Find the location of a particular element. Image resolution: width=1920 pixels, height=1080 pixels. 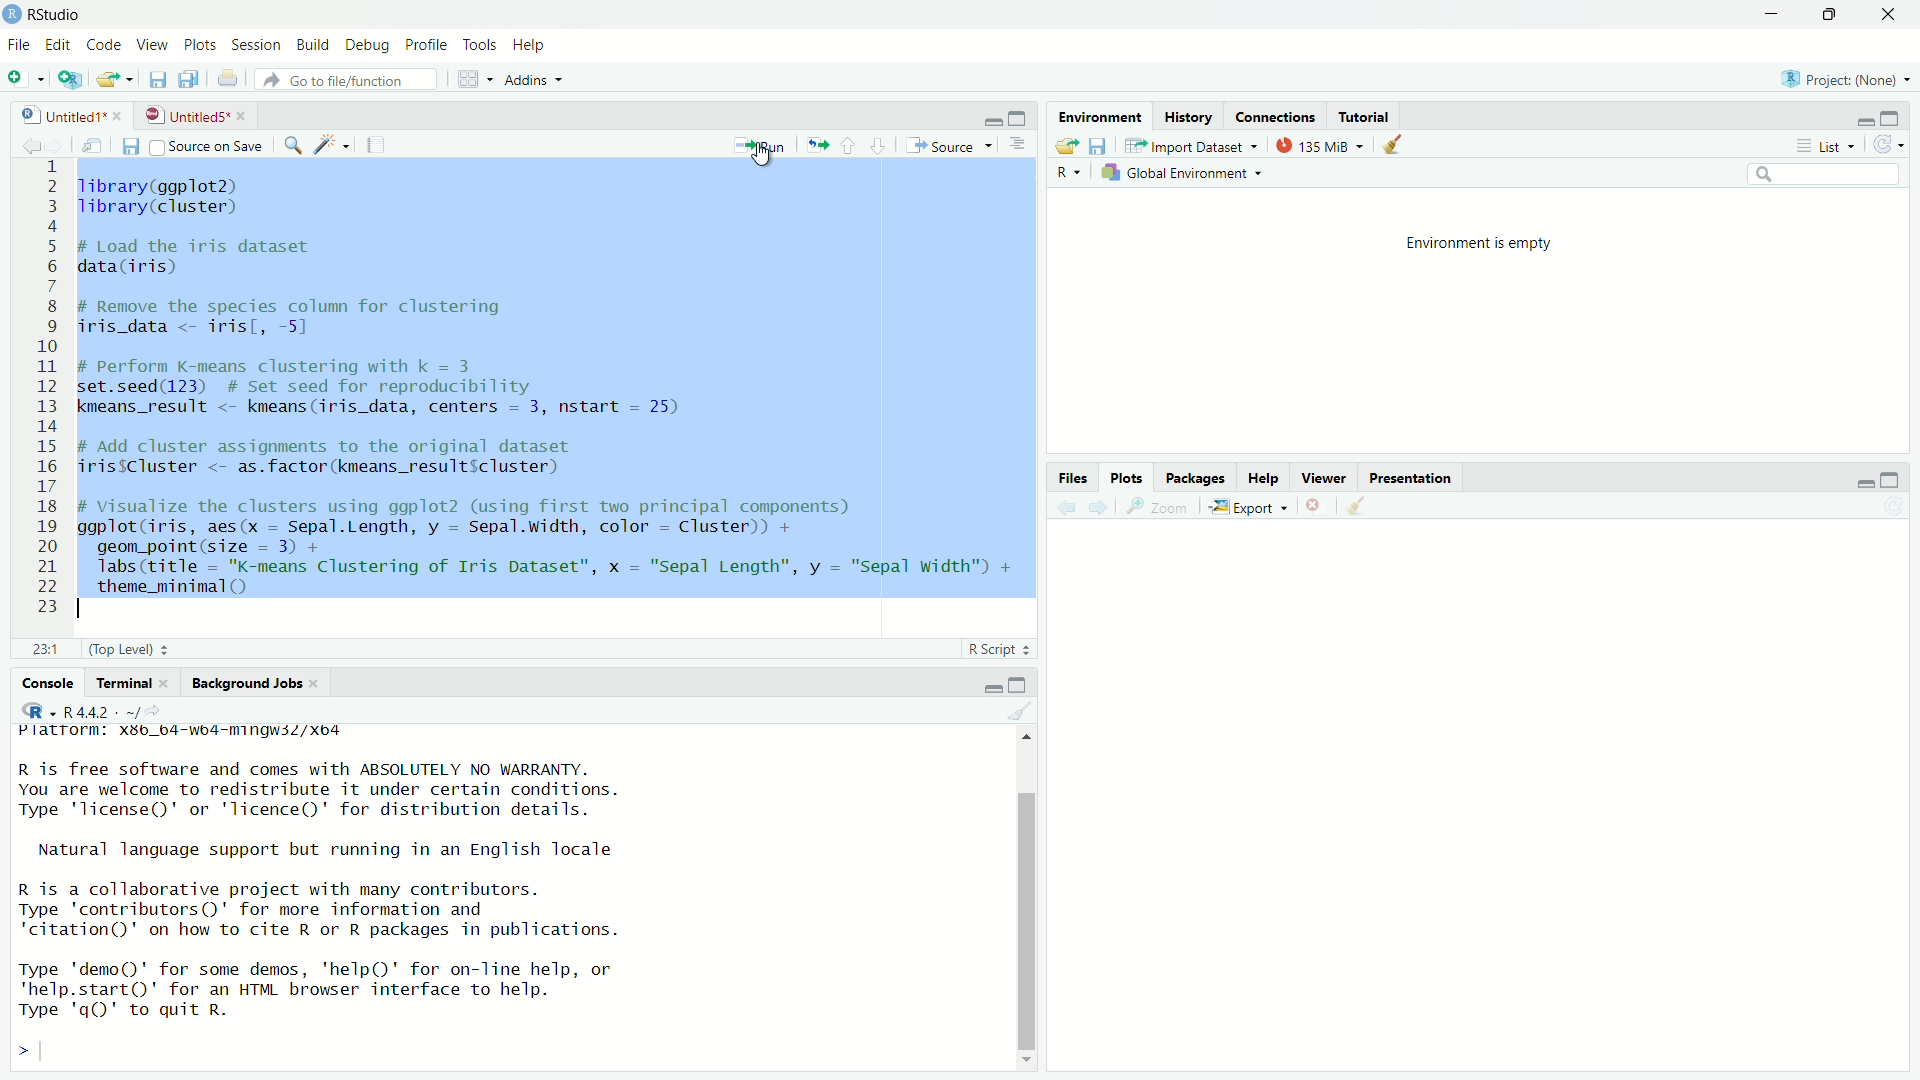

background jobs is located at coordinates (248, 683).